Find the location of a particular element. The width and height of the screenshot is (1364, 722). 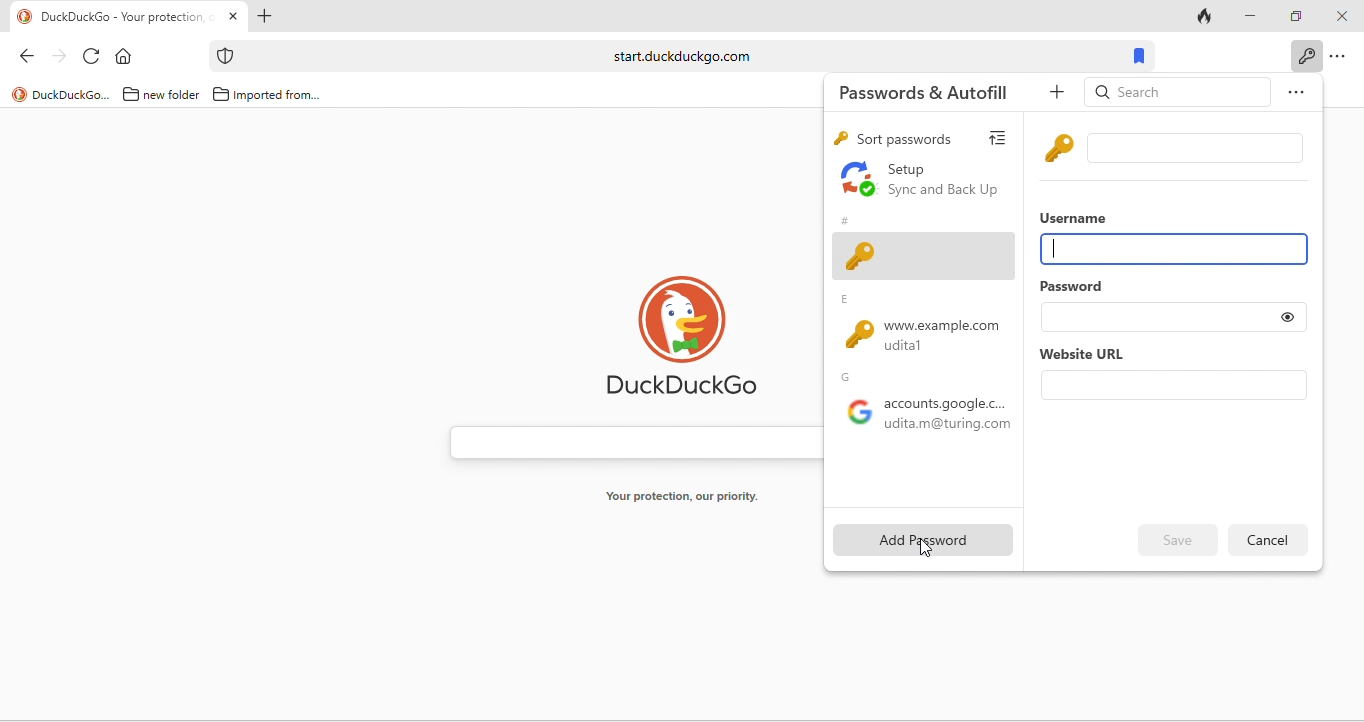

logo is located at coordinates (25, 17).